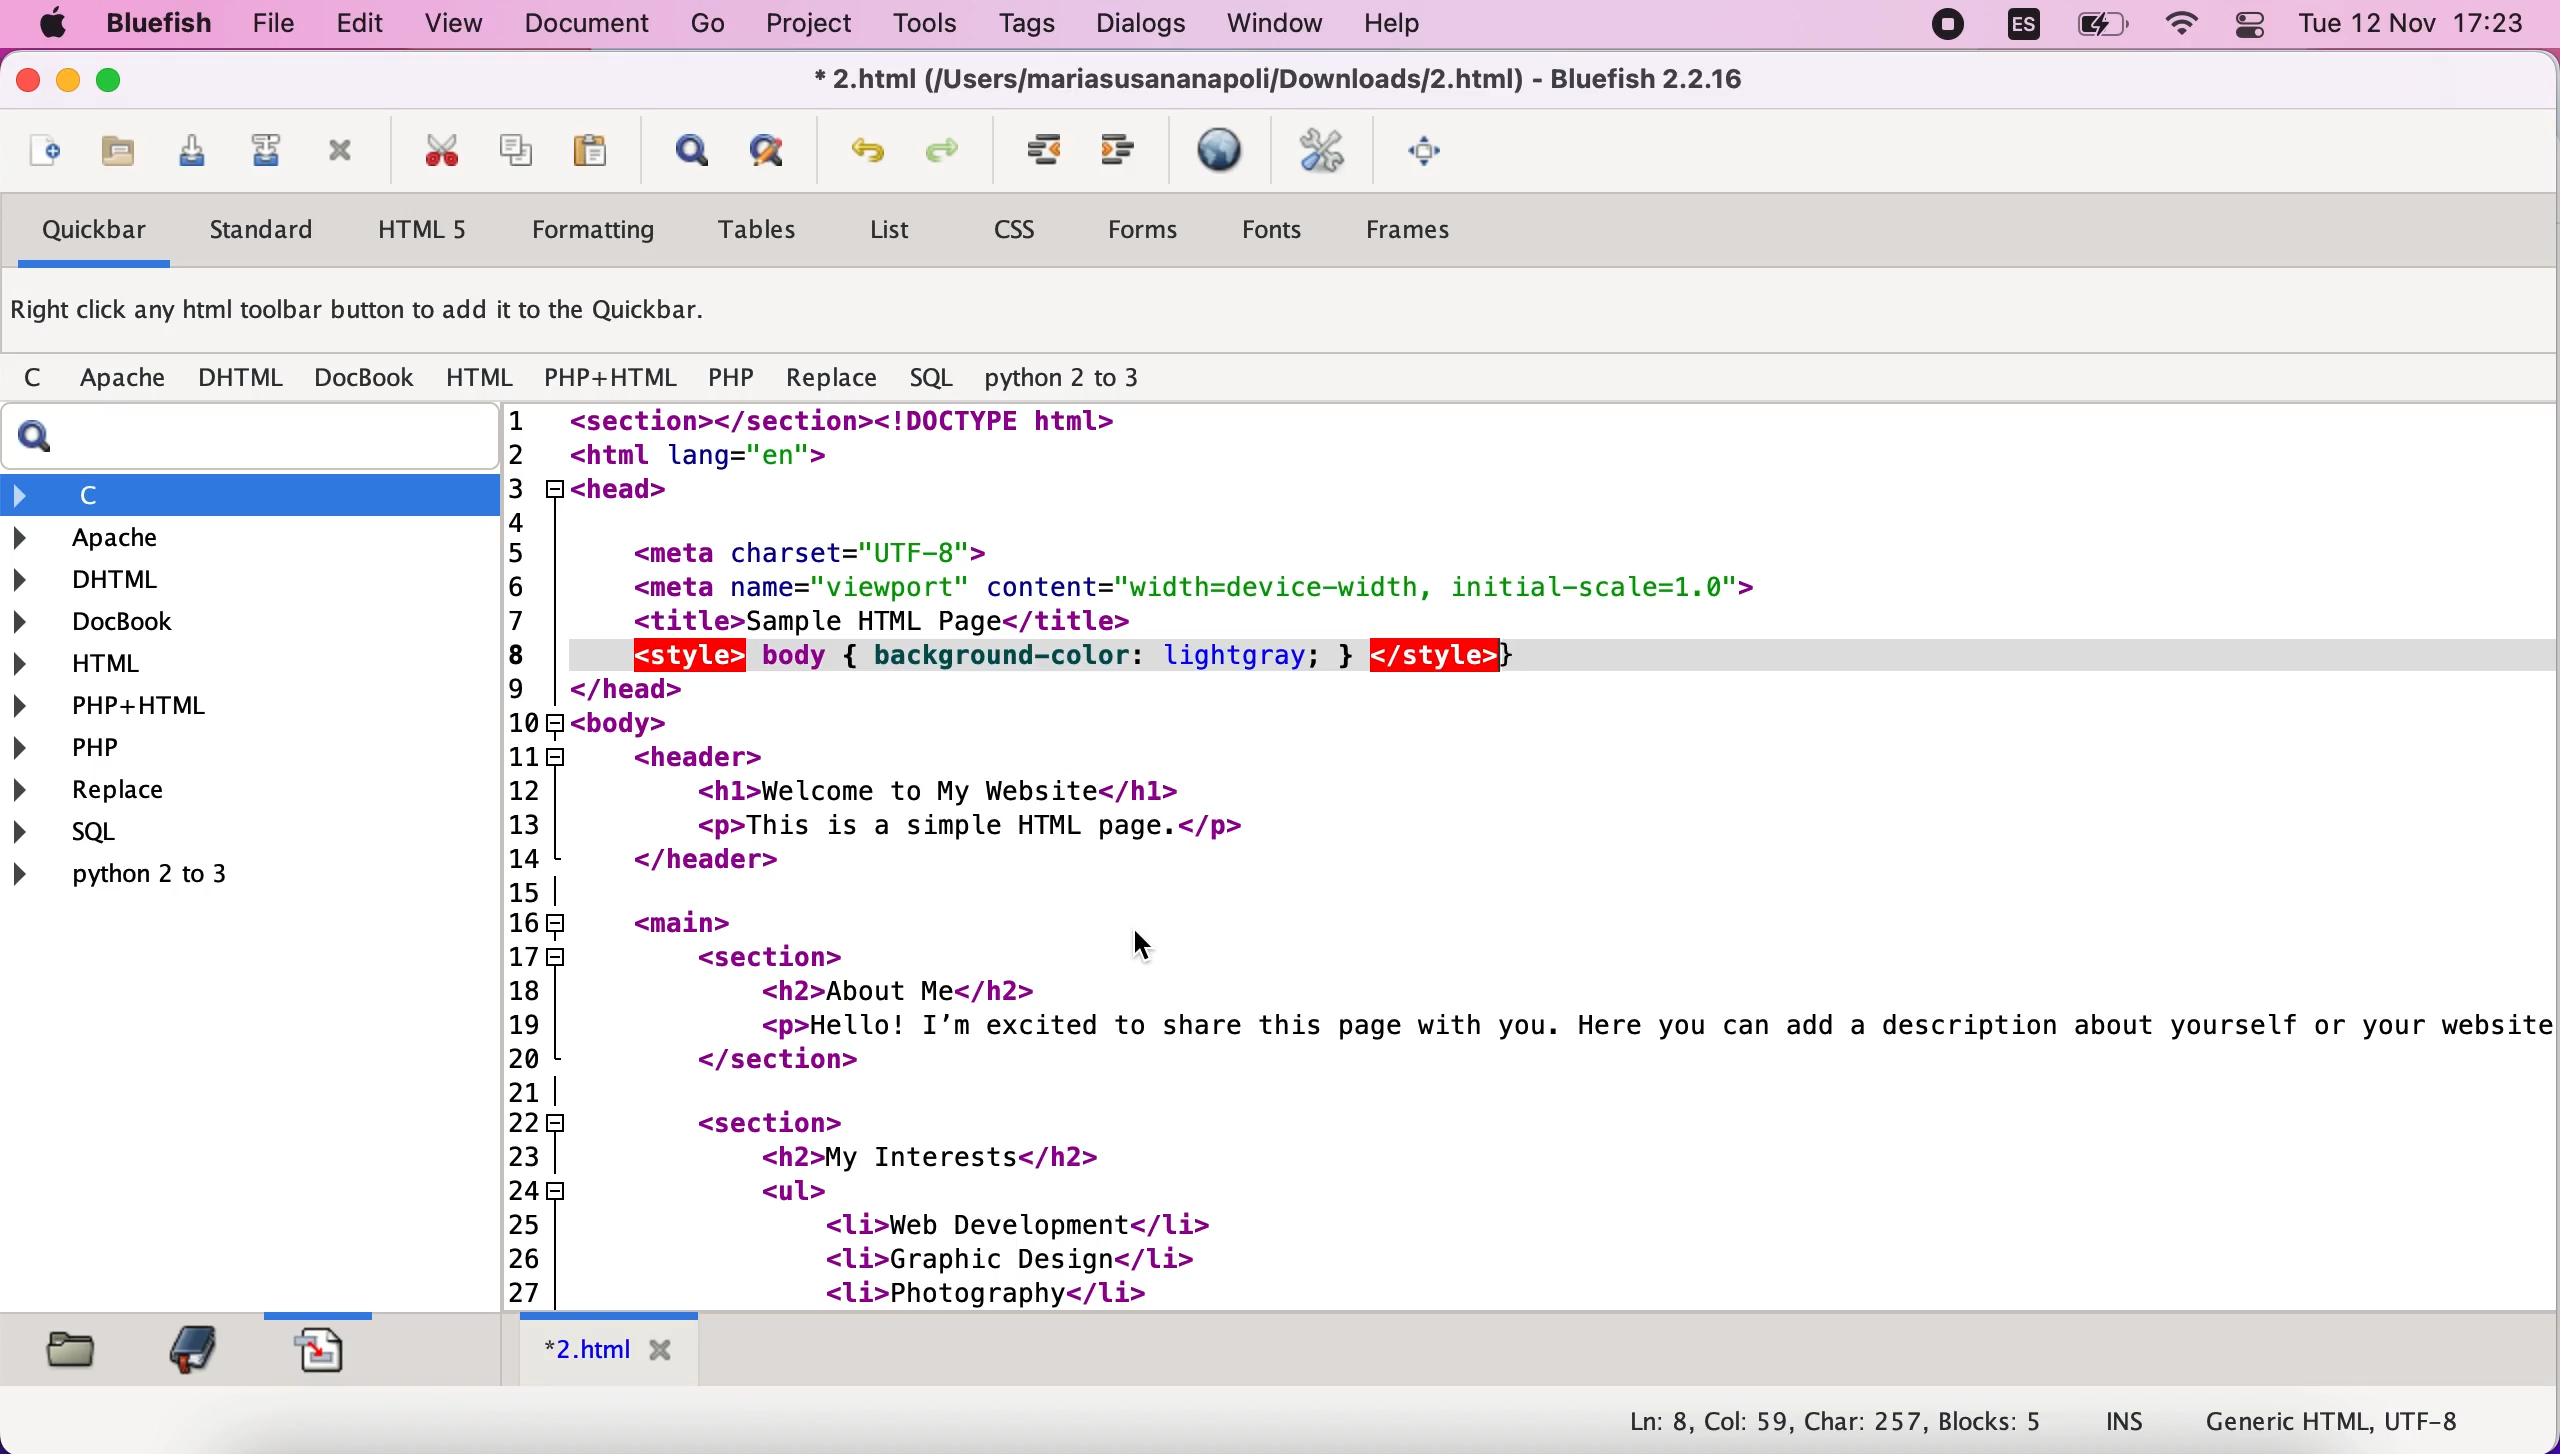 This screenshot has height=1454, width=2560. What do you see at coordinates (236, 661) in the screenshot?
I see `html` at bounding box center [236, 661].